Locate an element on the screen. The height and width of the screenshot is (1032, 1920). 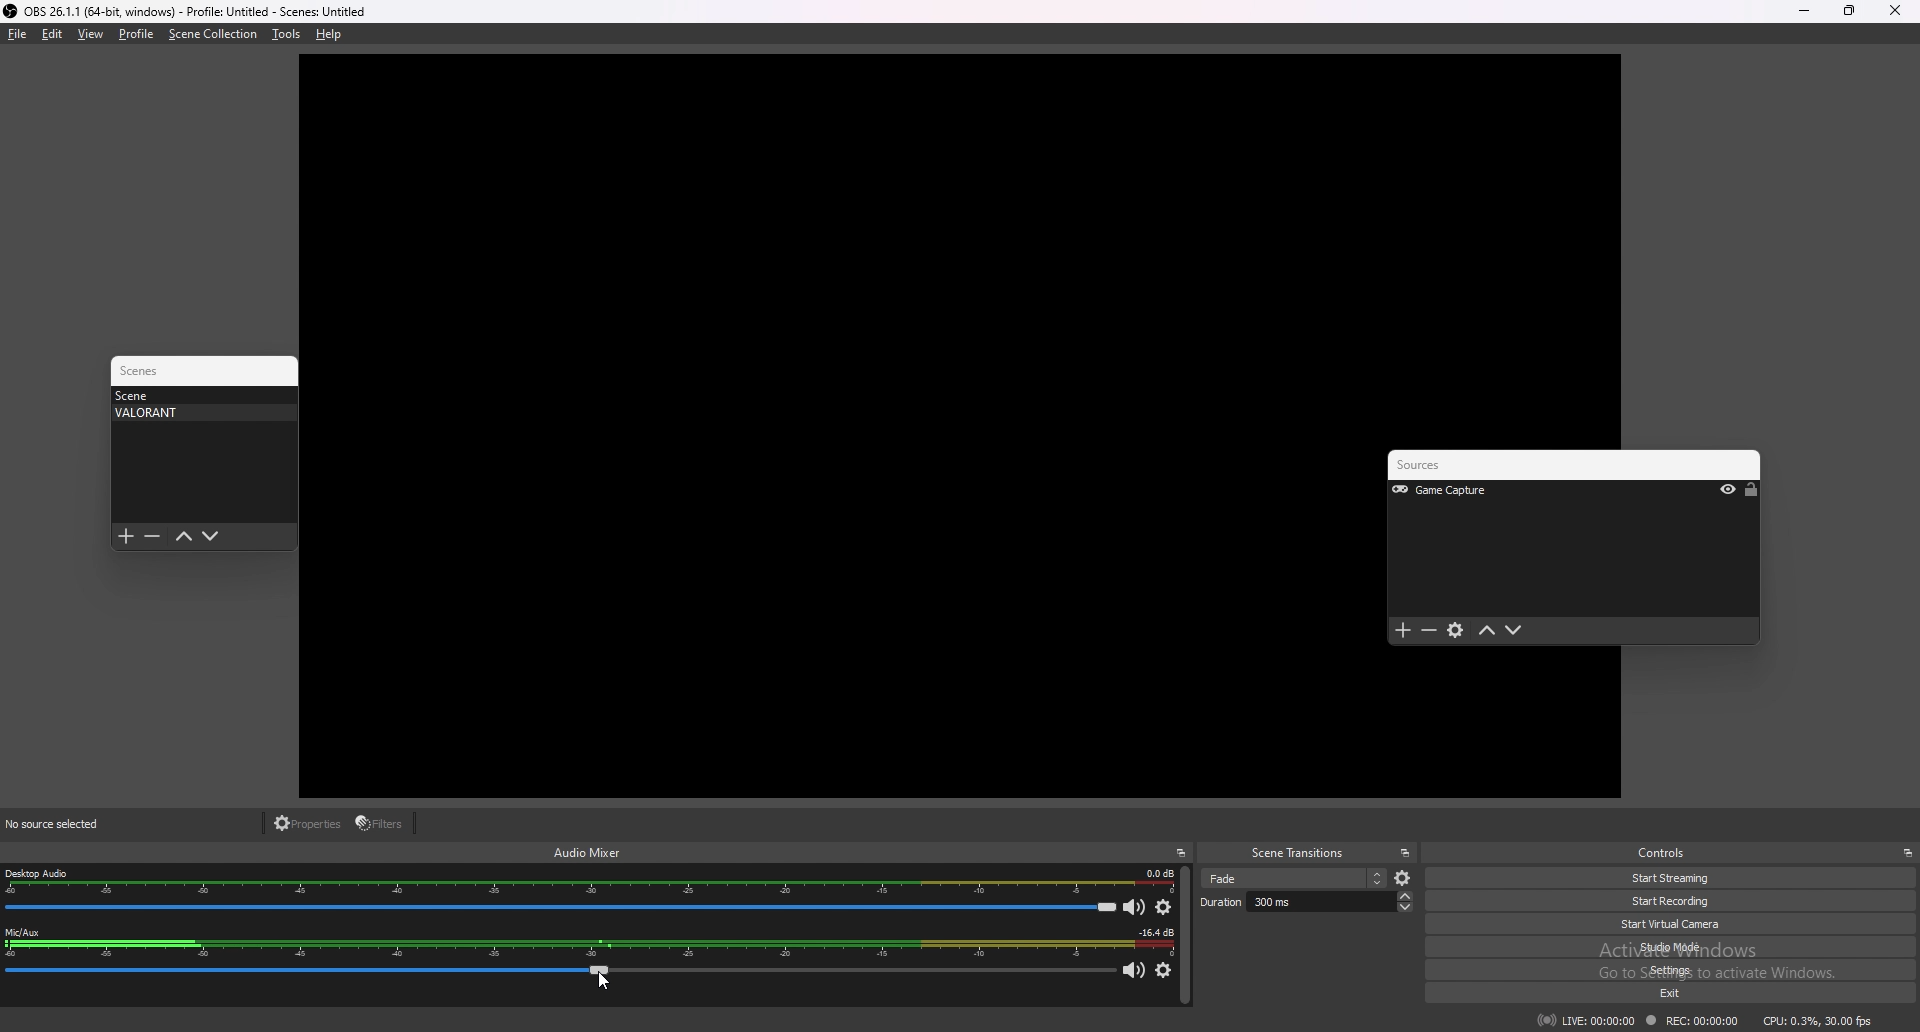
add is located at coordinates (1403, 631).